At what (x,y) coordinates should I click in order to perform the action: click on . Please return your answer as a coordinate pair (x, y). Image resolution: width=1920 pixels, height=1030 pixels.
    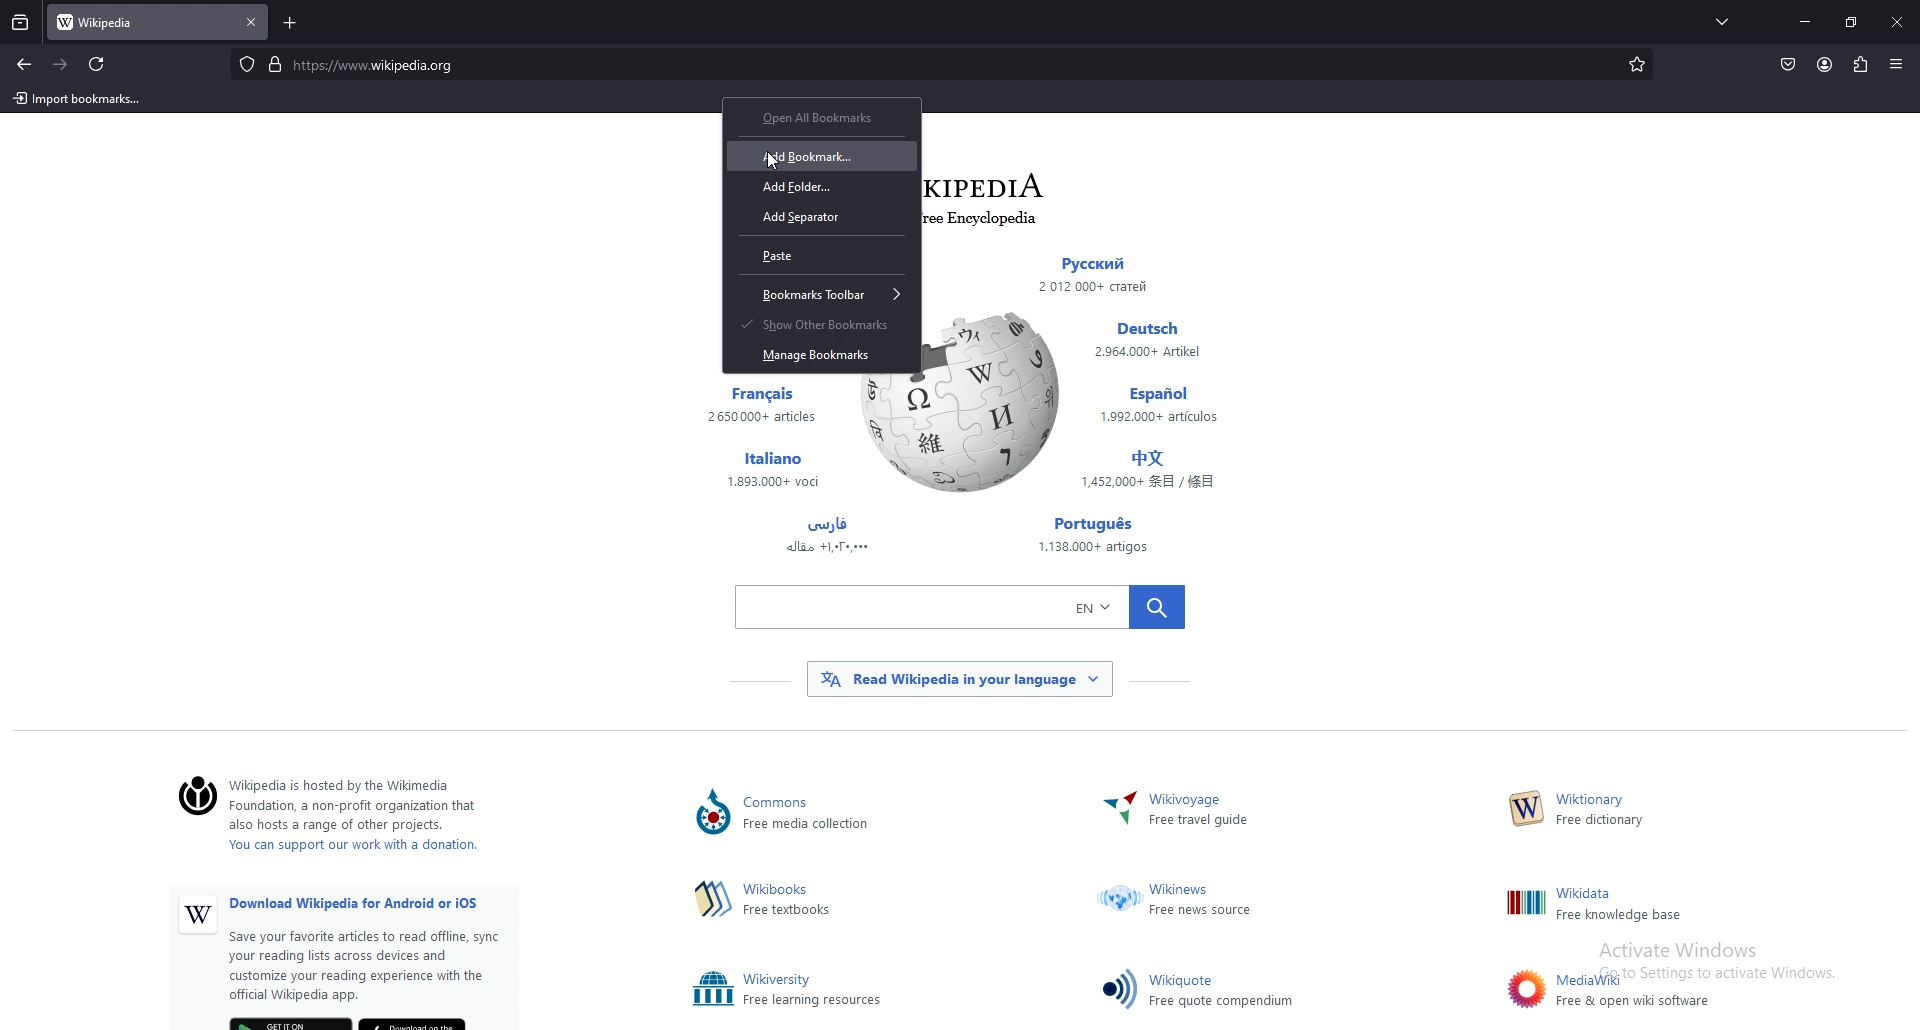
    Looking at the image, I should click on (1527, 809).